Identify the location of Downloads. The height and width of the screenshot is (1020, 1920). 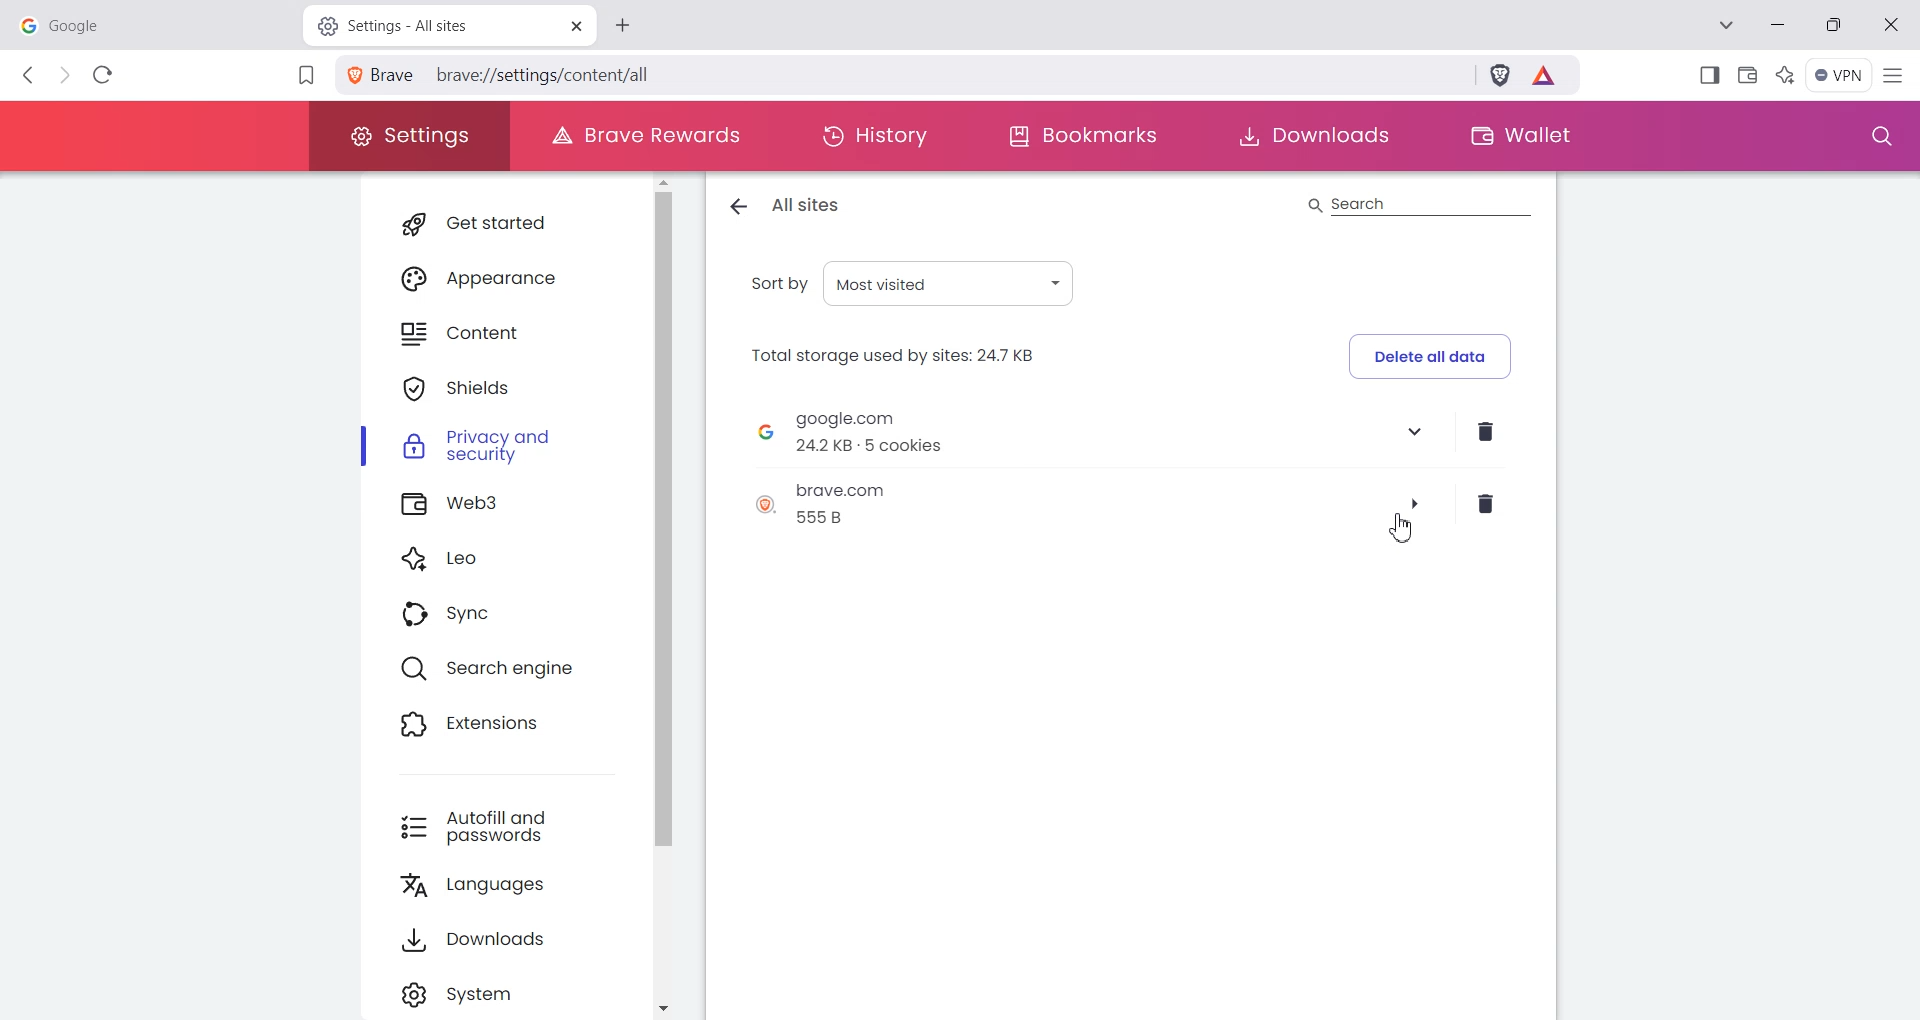
(1312, 136).